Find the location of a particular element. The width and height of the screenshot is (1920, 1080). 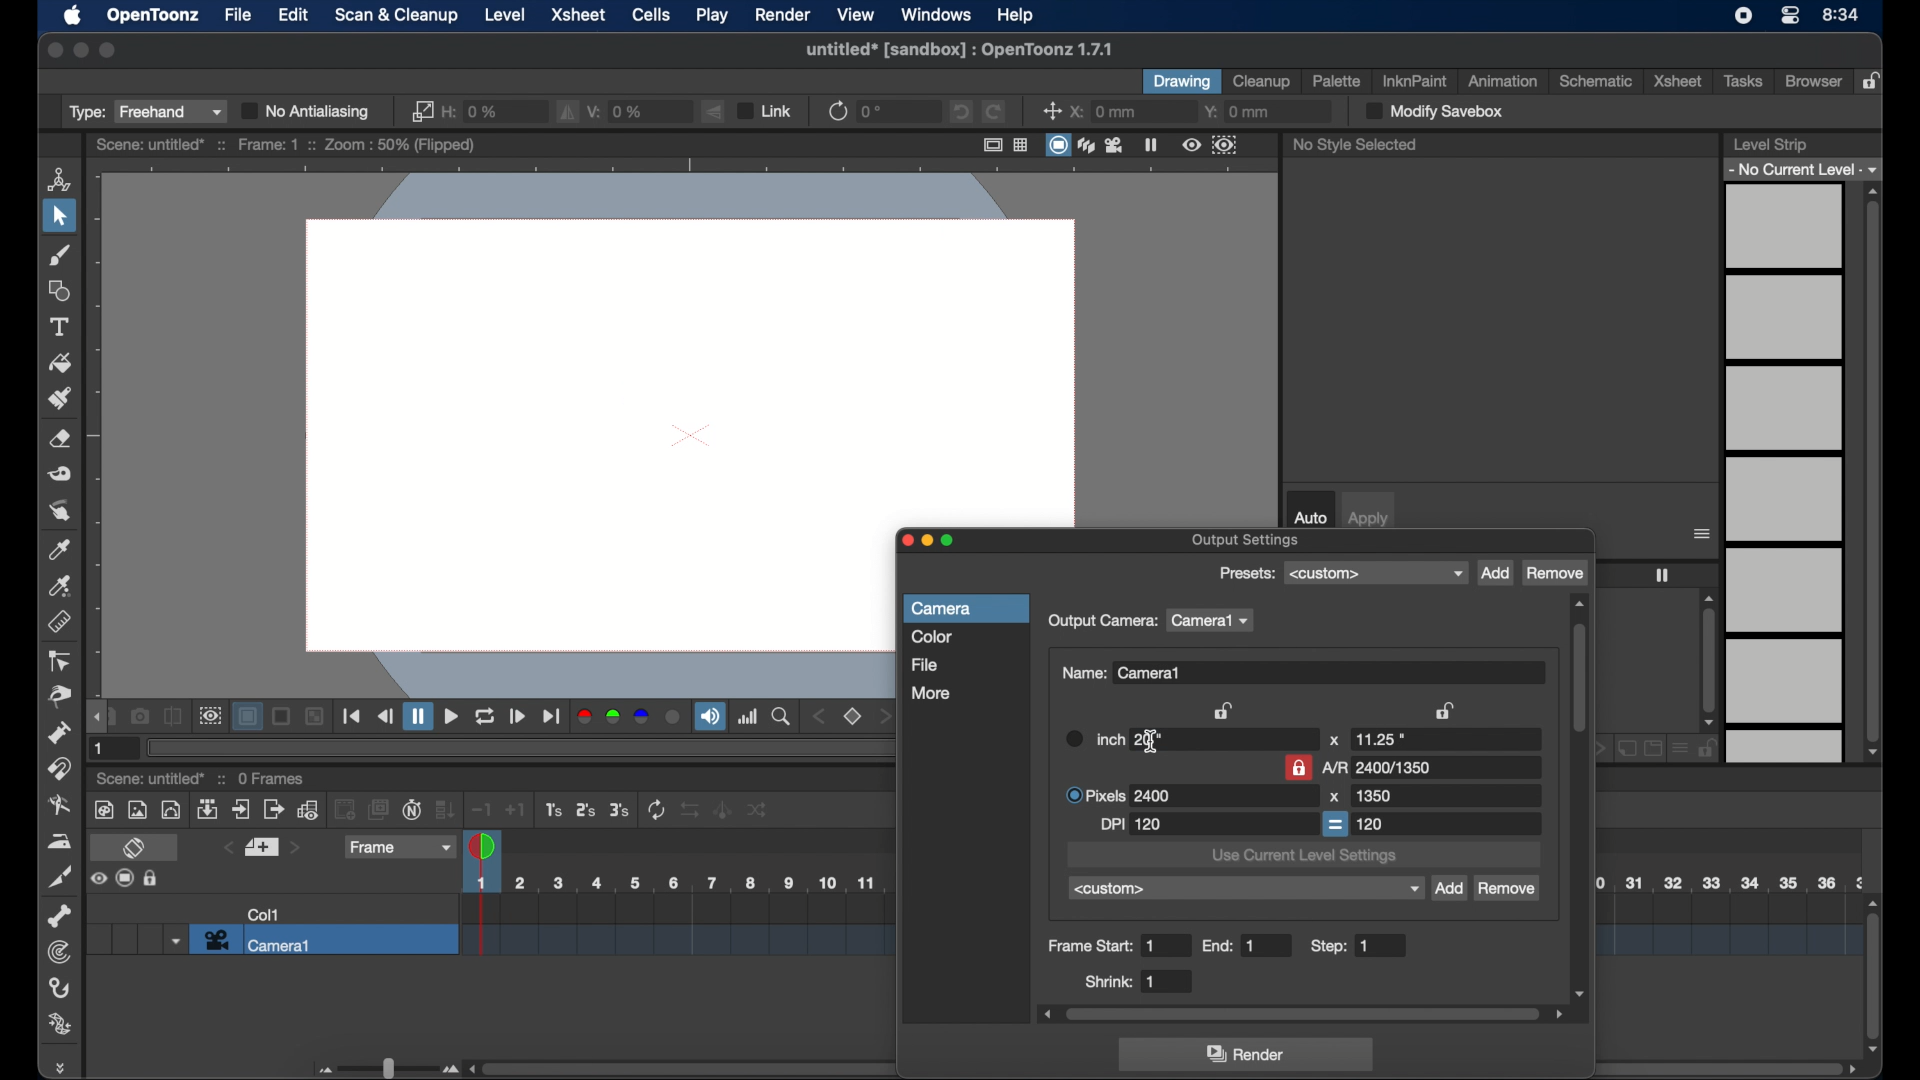

xsheet is located at coordinates (578, 14).